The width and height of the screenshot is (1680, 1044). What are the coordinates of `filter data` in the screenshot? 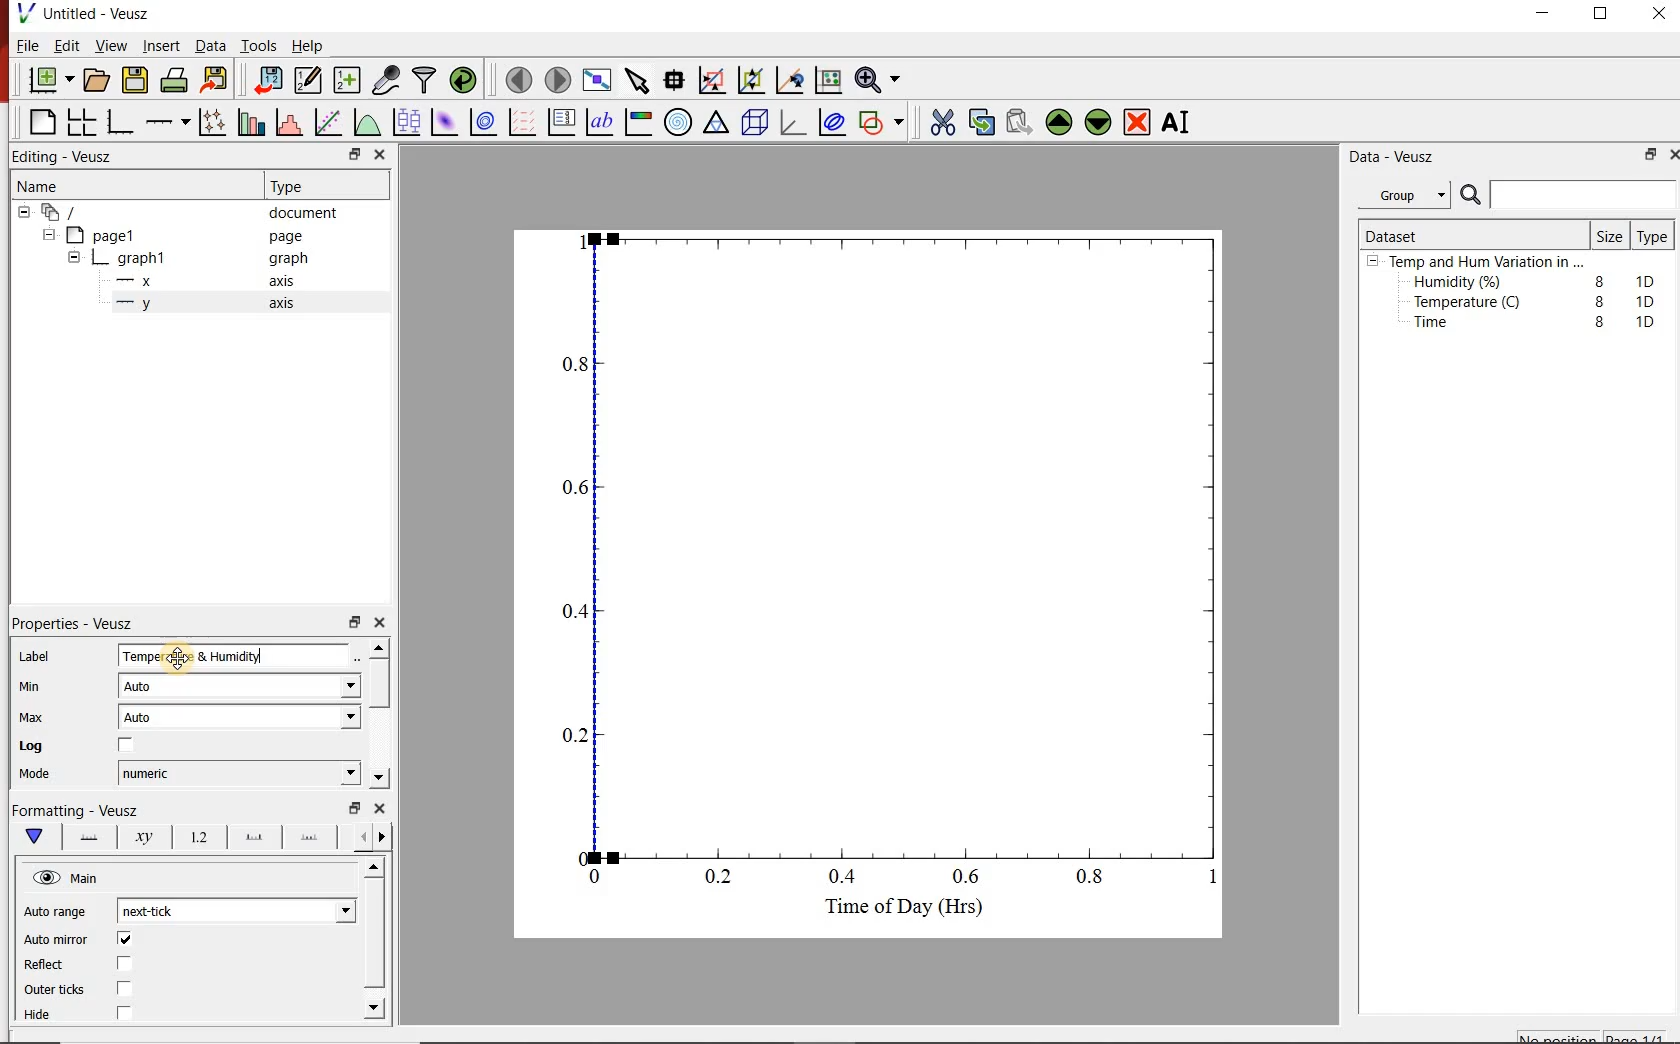 It's located at (425, 81).